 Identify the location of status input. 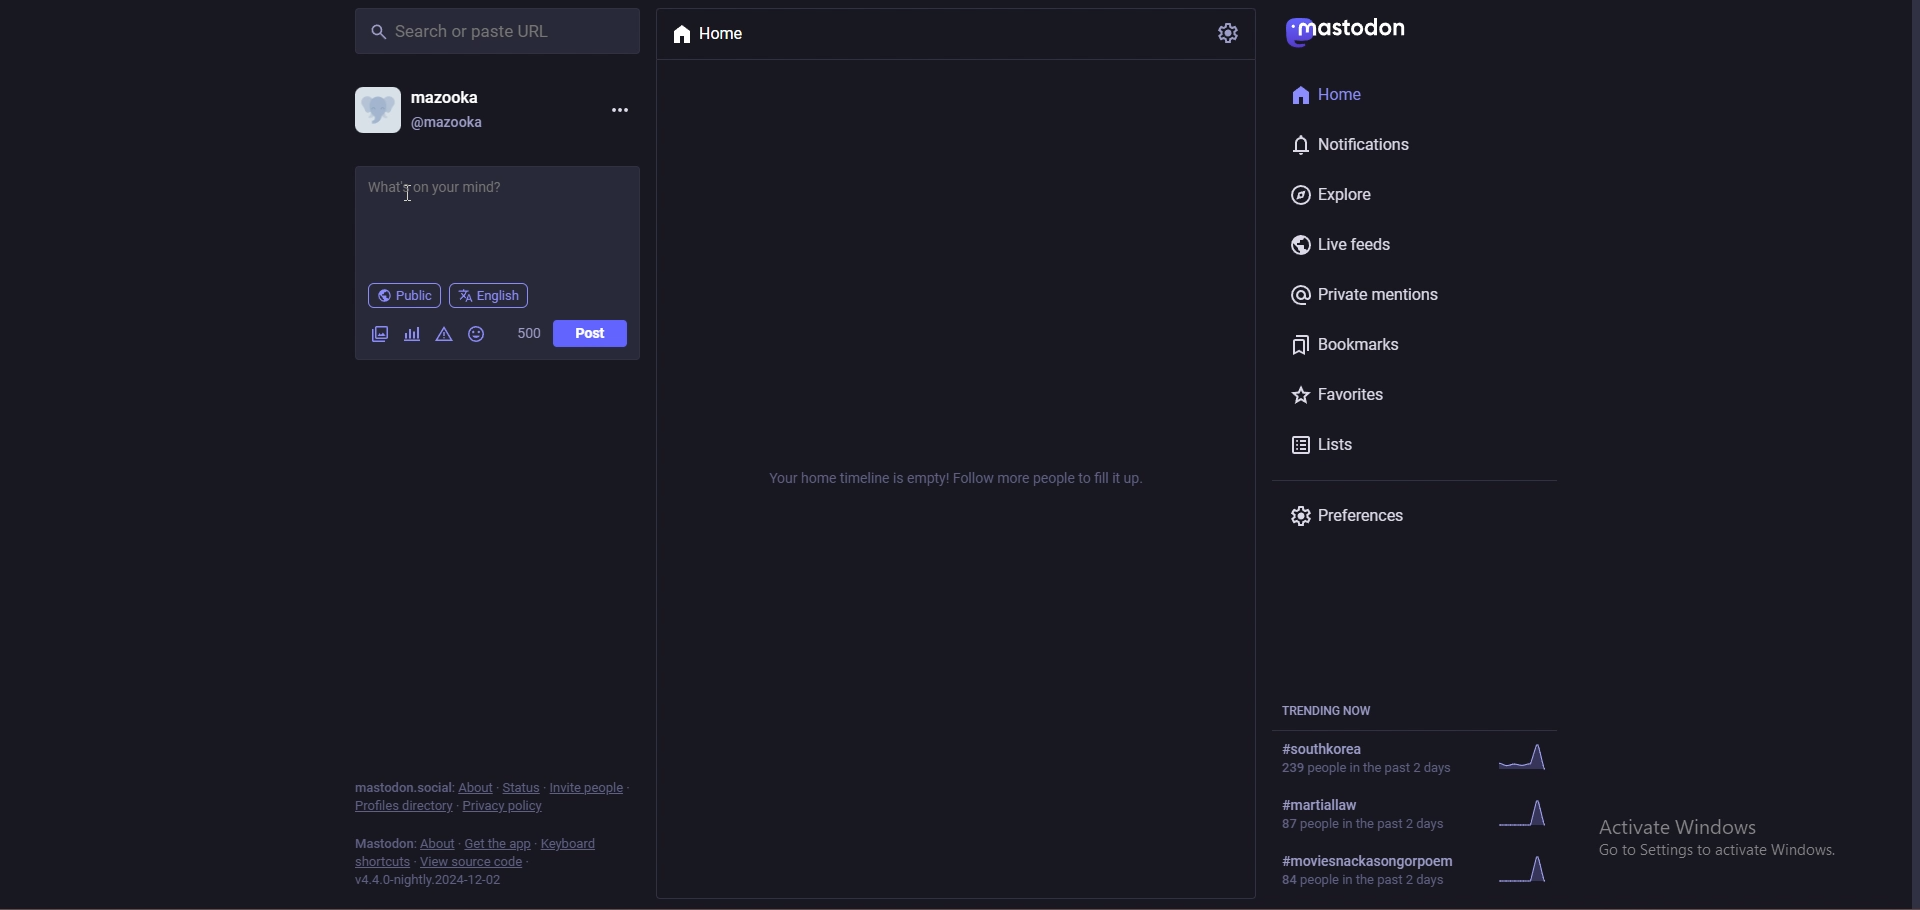
(464, 187).